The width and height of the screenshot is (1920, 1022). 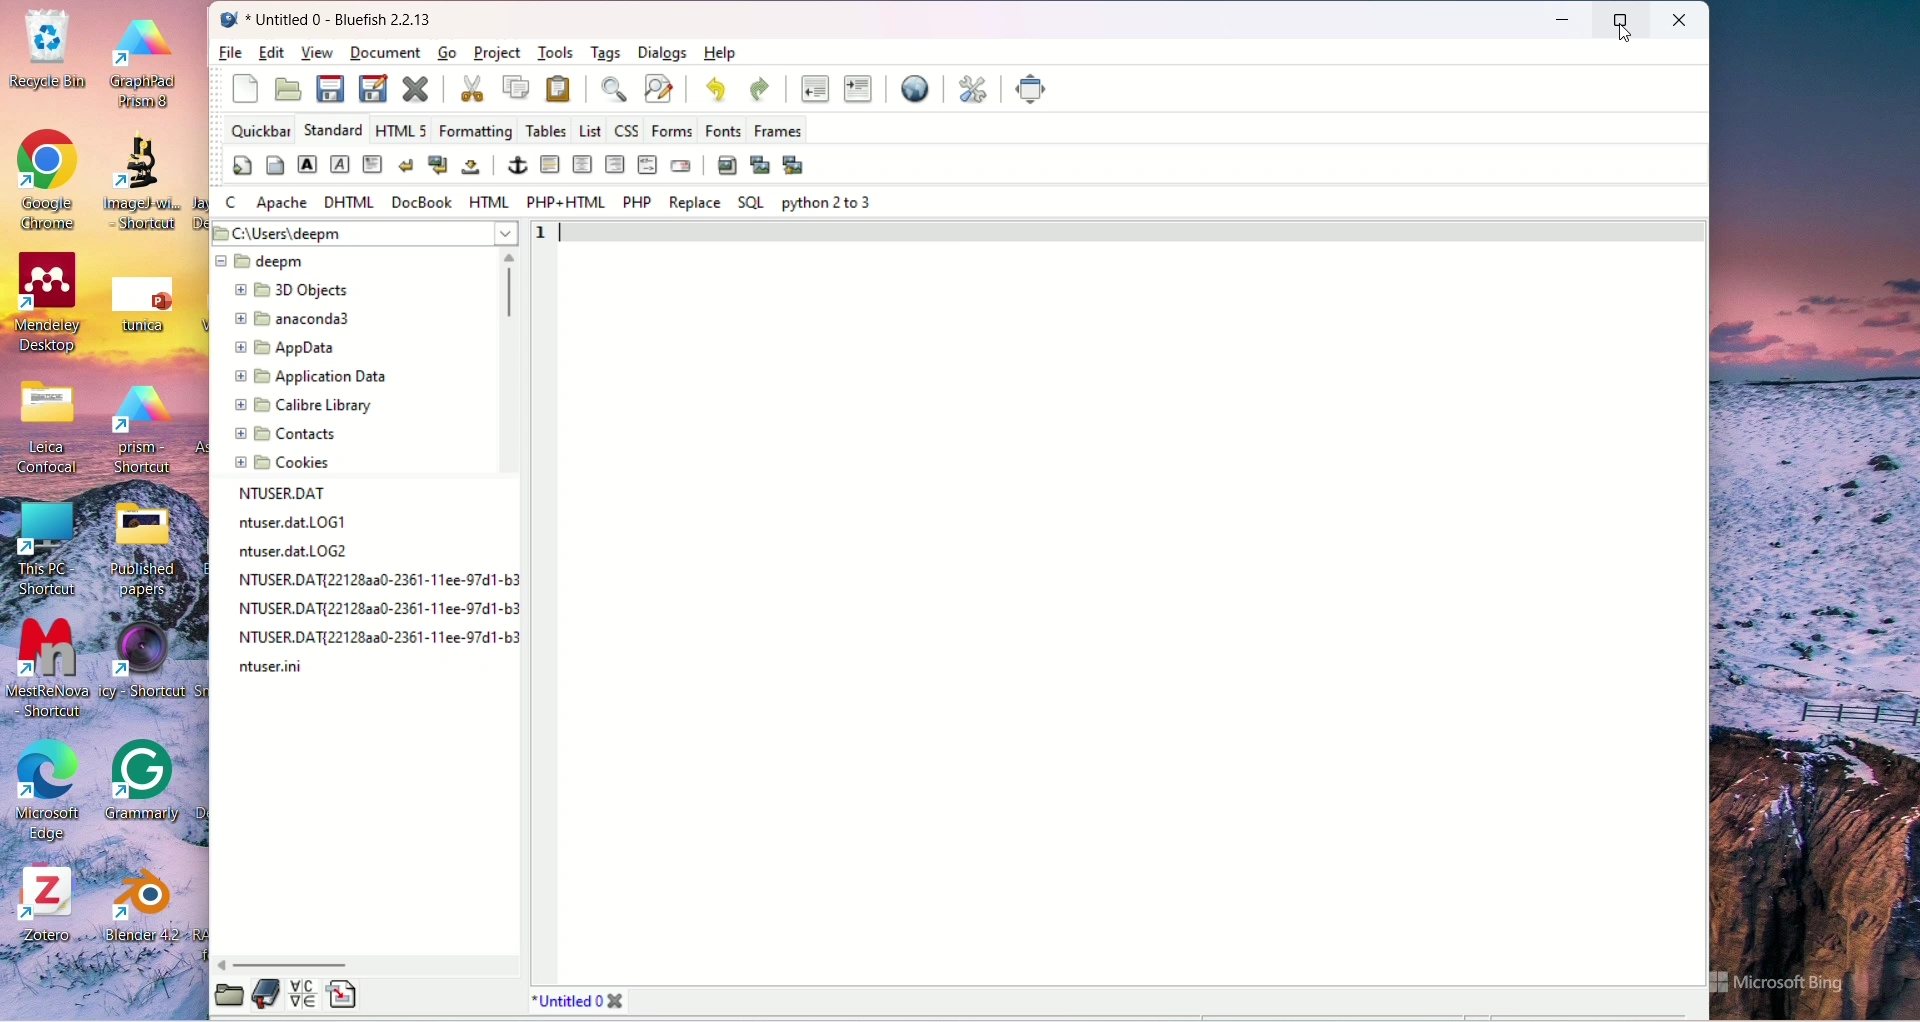 I want to click on cookies, so click(x=282, y=463).